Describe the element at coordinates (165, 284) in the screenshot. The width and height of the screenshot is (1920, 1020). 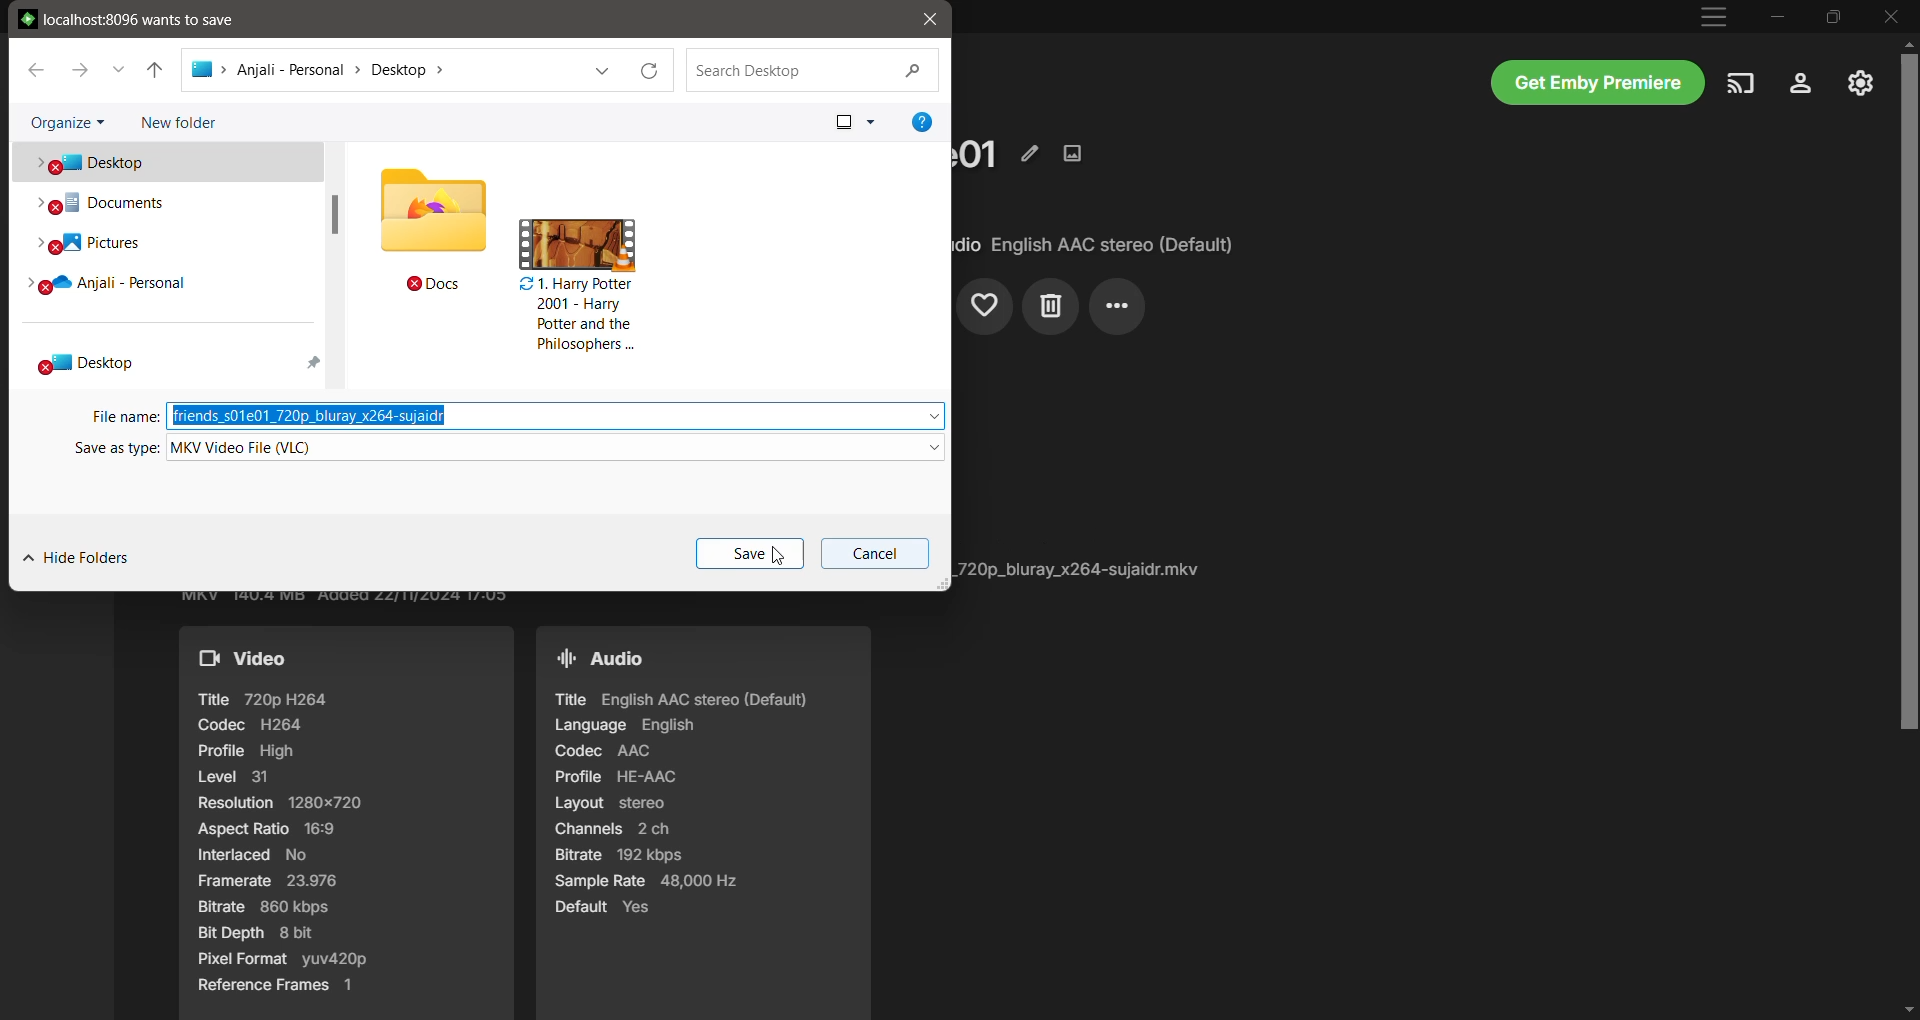
I see `Personal folder` at that location.